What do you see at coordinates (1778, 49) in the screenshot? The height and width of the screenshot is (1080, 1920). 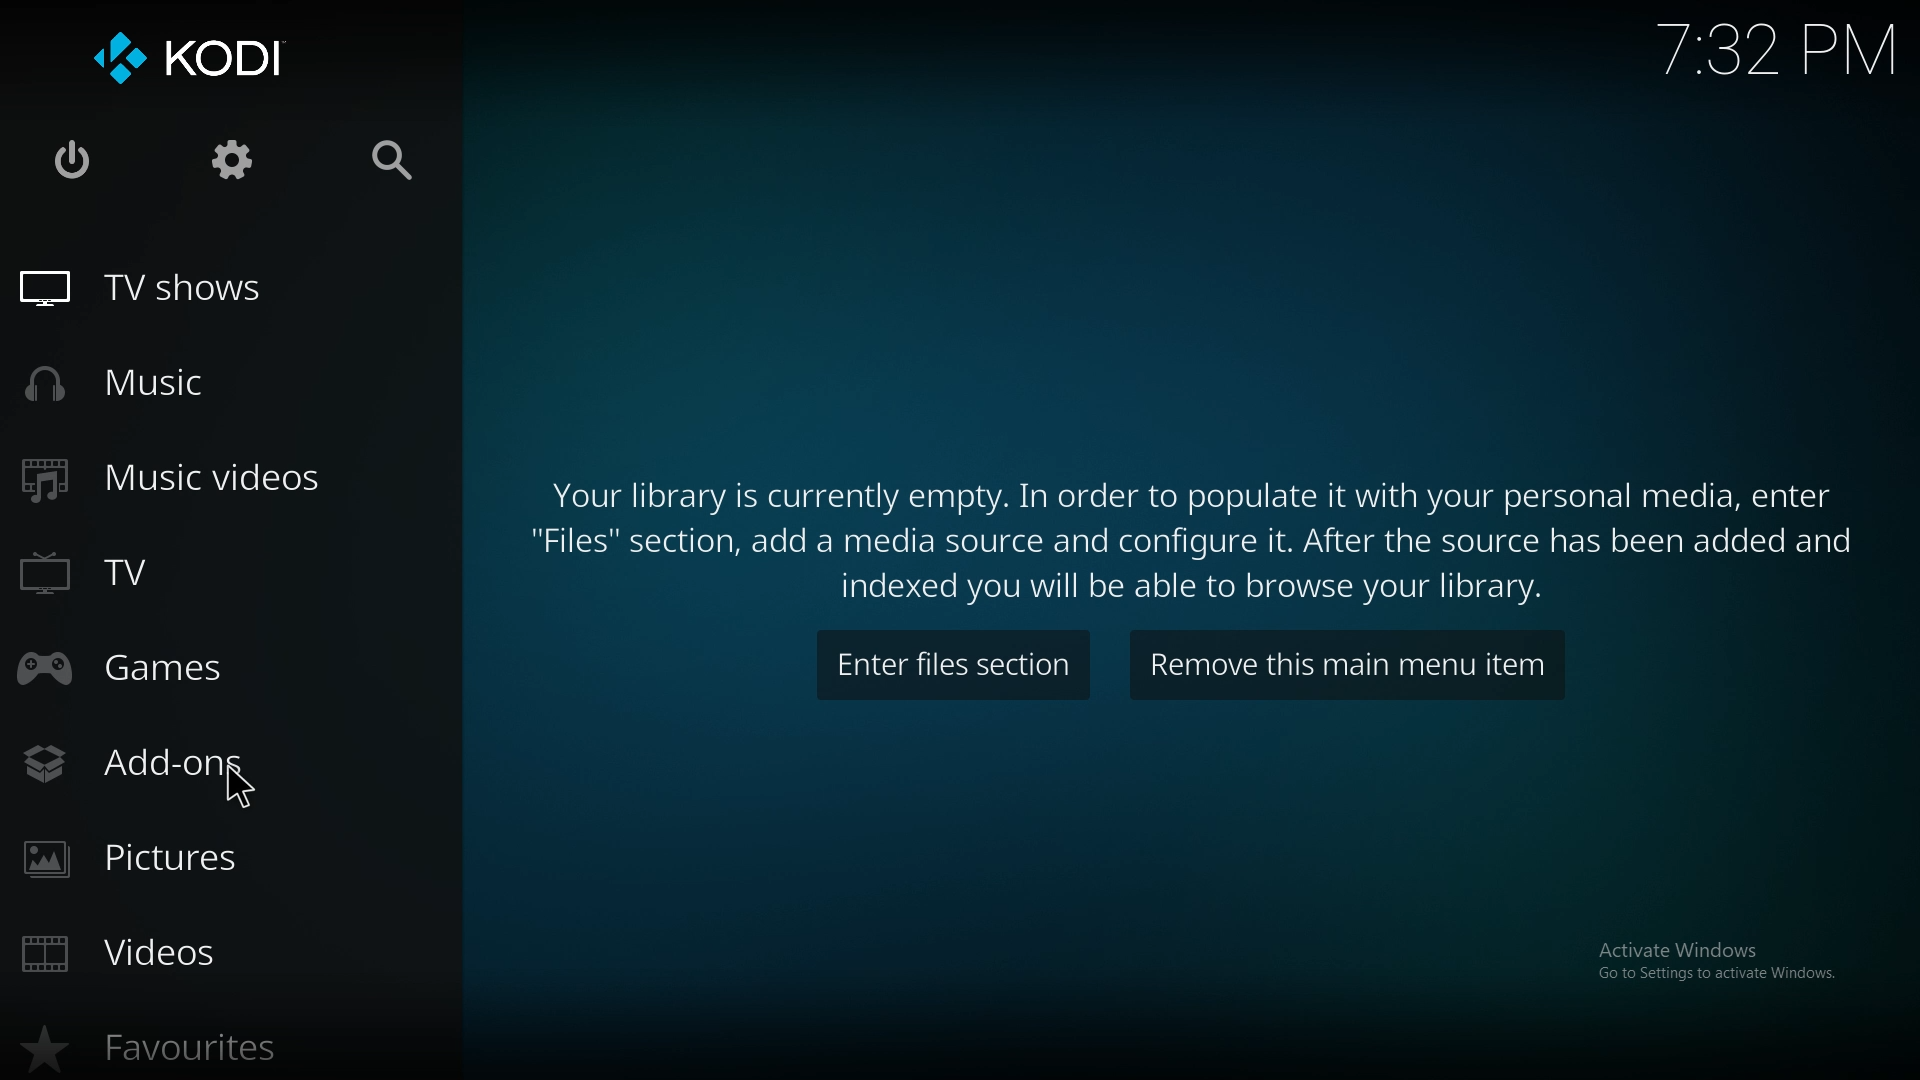 I see `time` at bounding box center [1778, 49].